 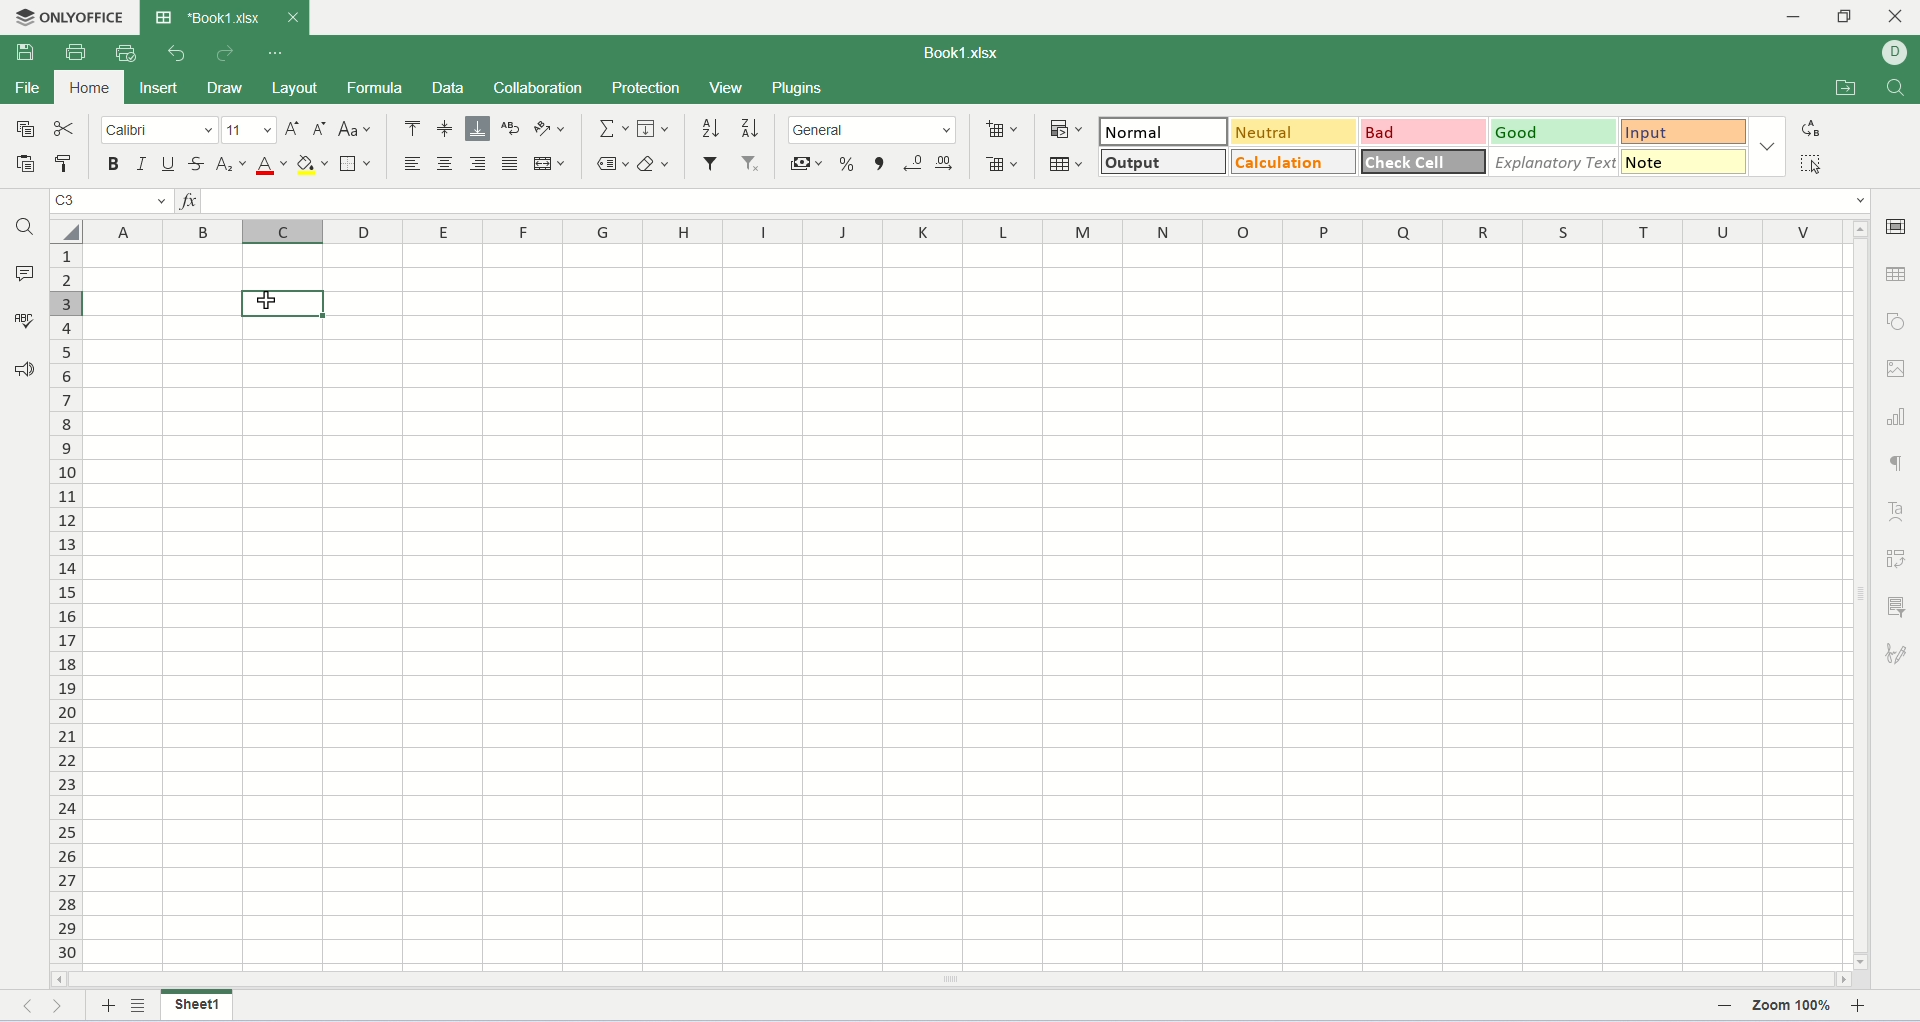 I want to click on plugins, so click(x=821, y=86).